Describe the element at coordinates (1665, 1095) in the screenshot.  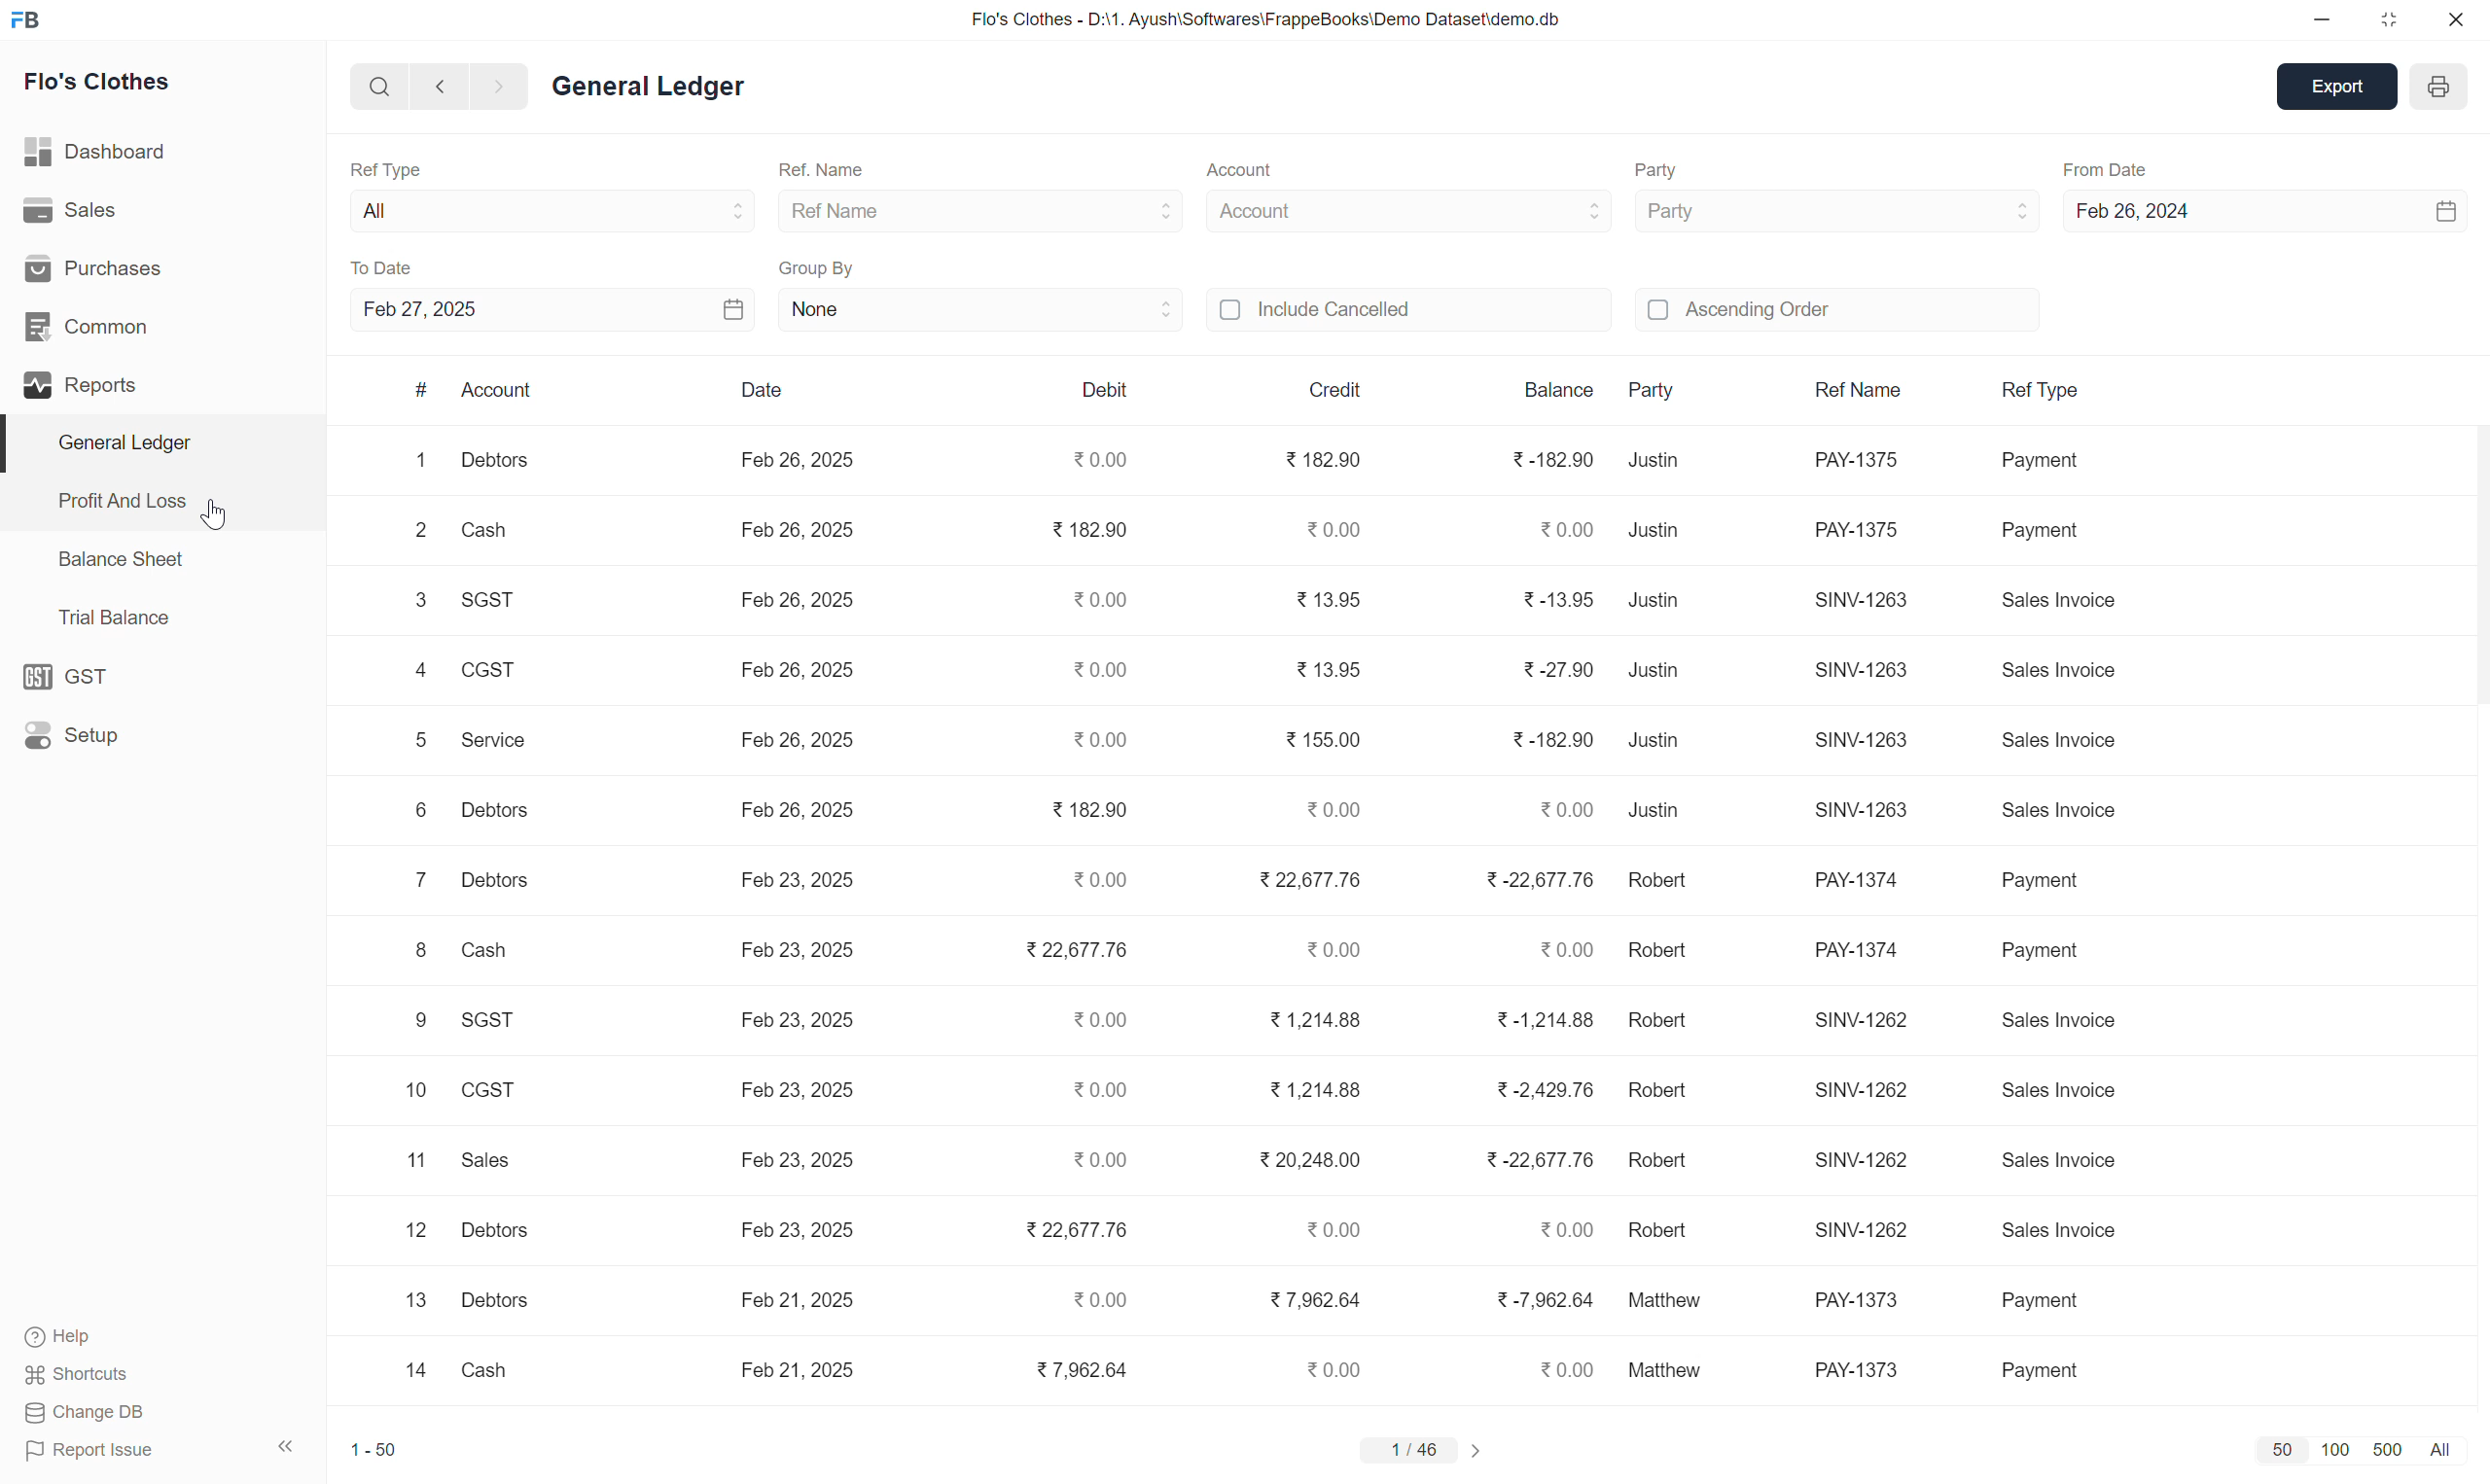
I see `Robert` at that location.